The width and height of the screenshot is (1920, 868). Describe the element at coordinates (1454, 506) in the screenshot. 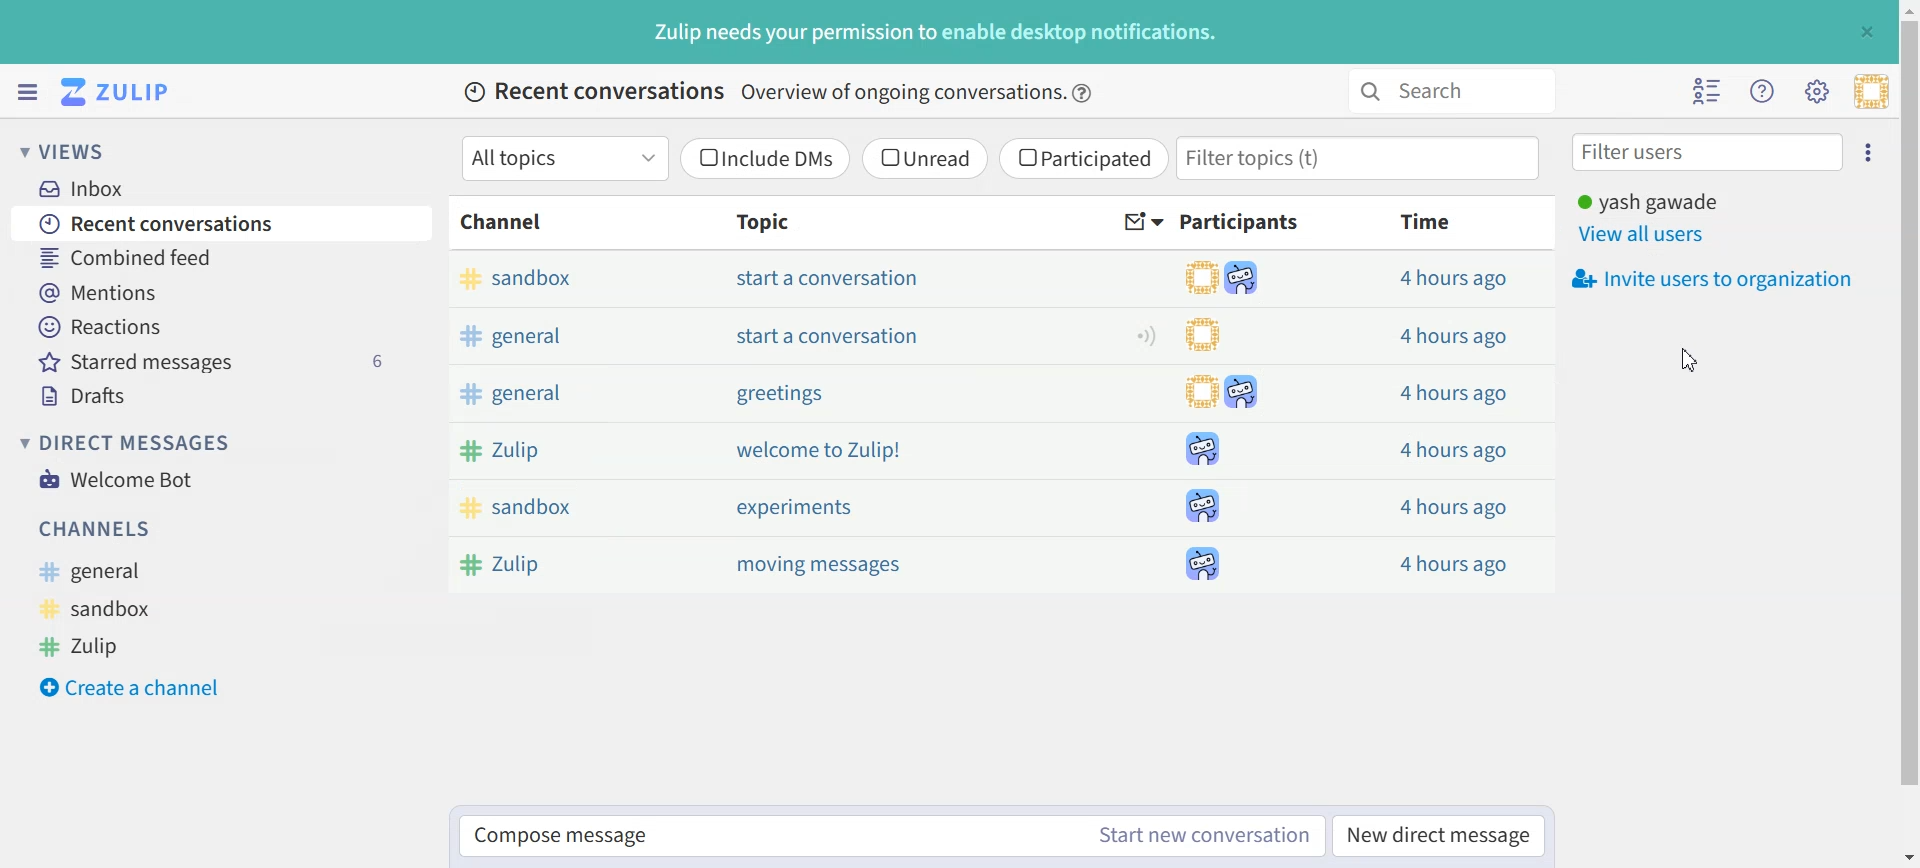

I see `4 hours ago` at that location.